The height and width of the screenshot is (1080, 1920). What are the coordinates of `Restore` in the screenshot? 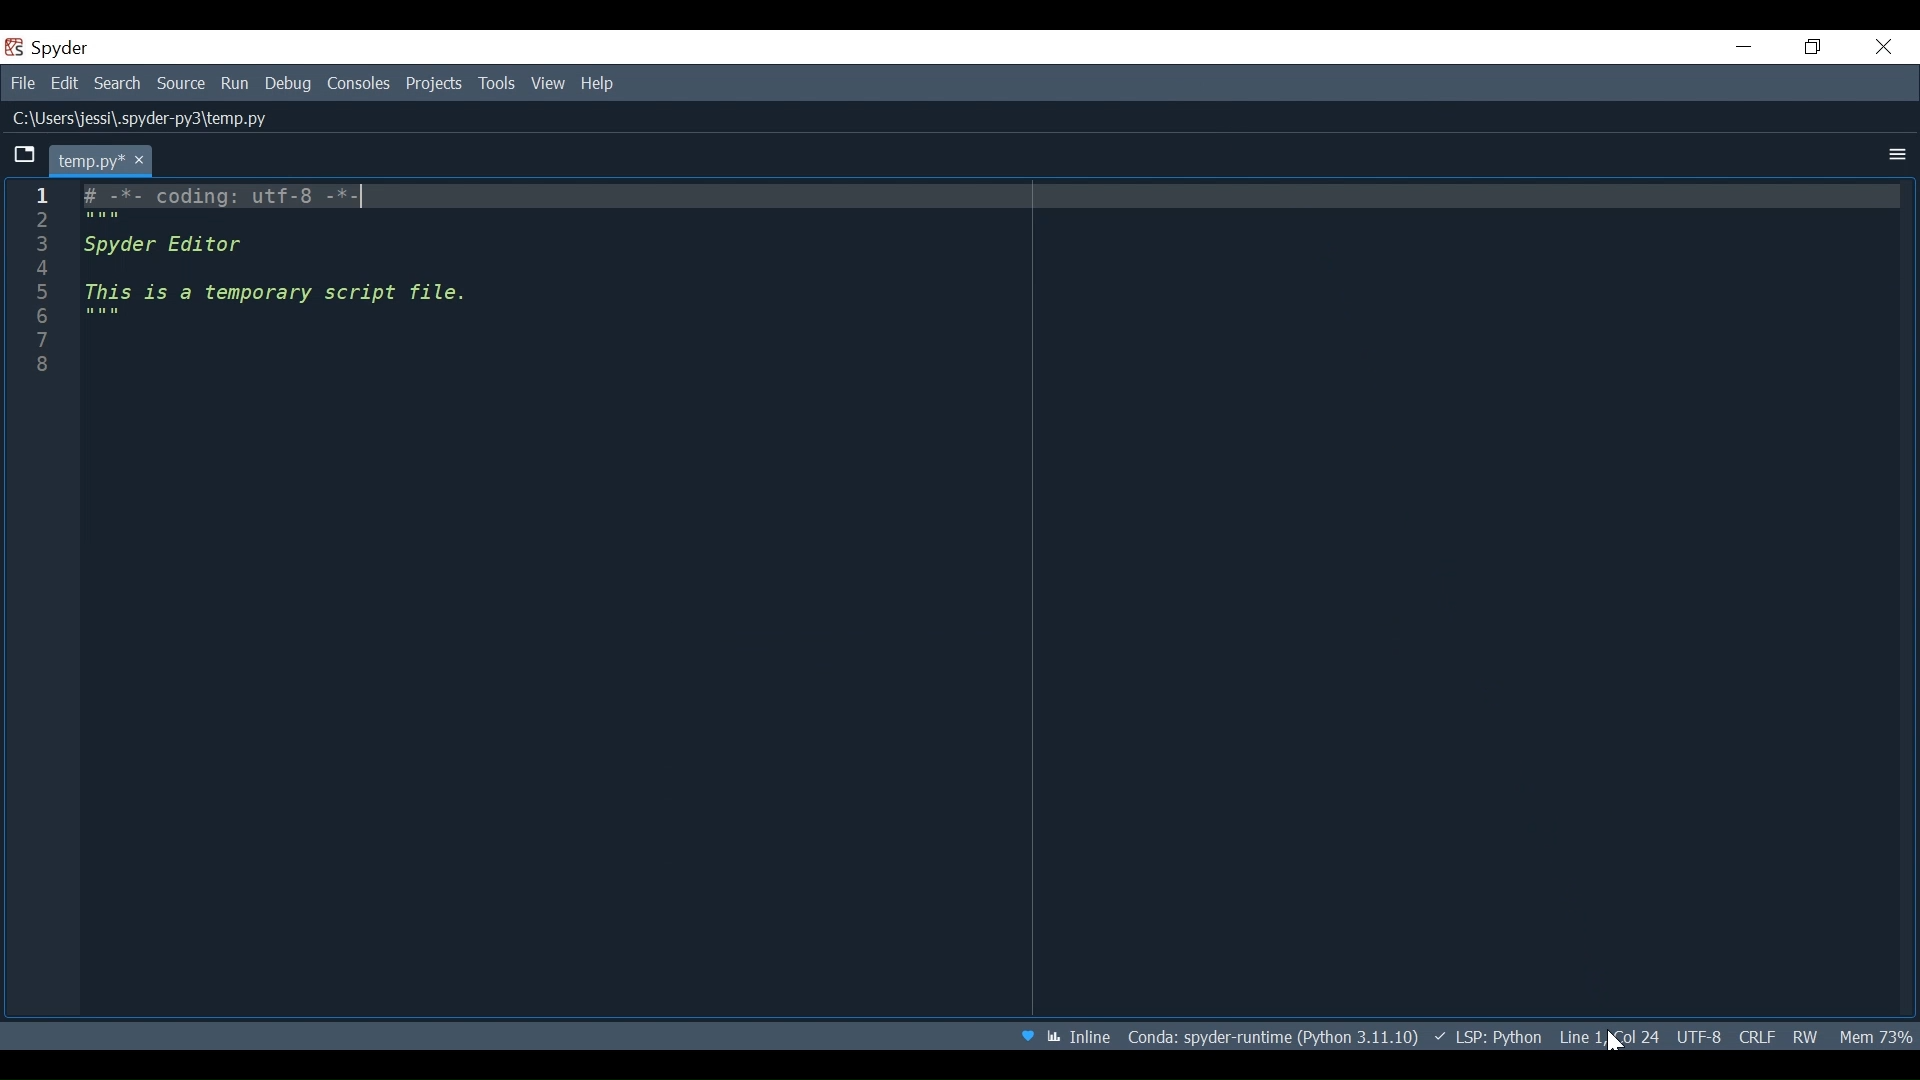 It's located at (1815, 46).